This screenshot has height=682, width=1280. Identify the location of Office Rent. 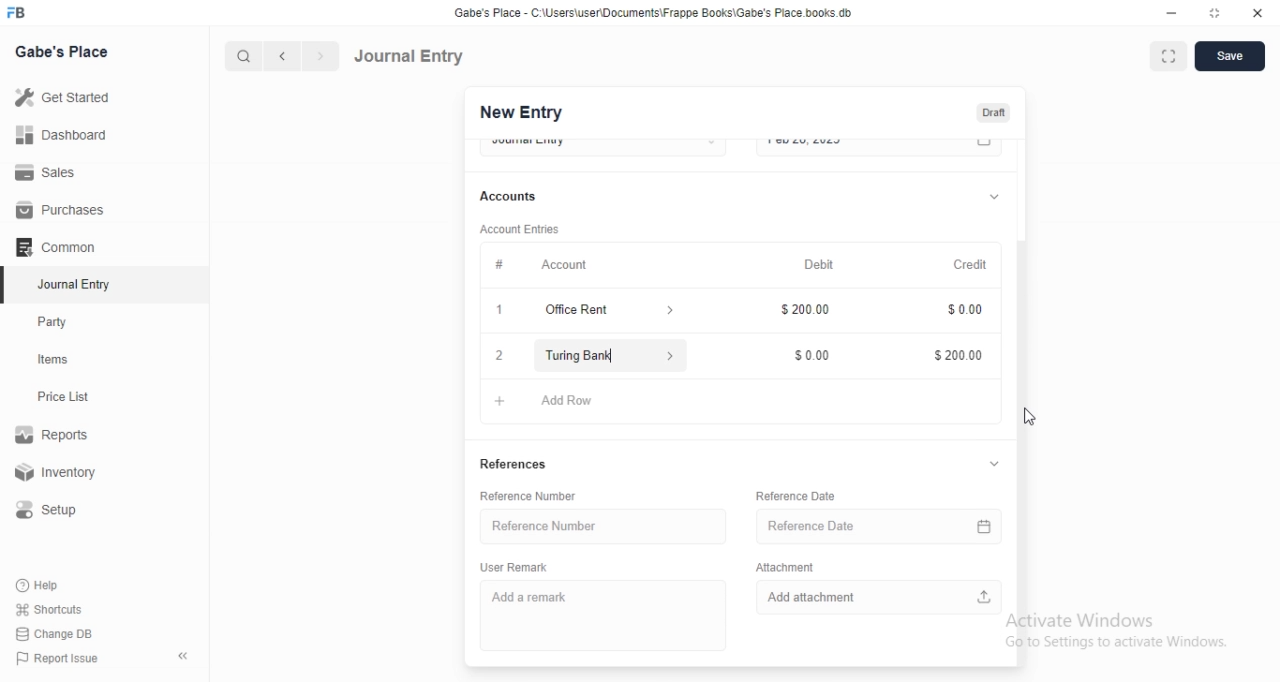
(580, 310).